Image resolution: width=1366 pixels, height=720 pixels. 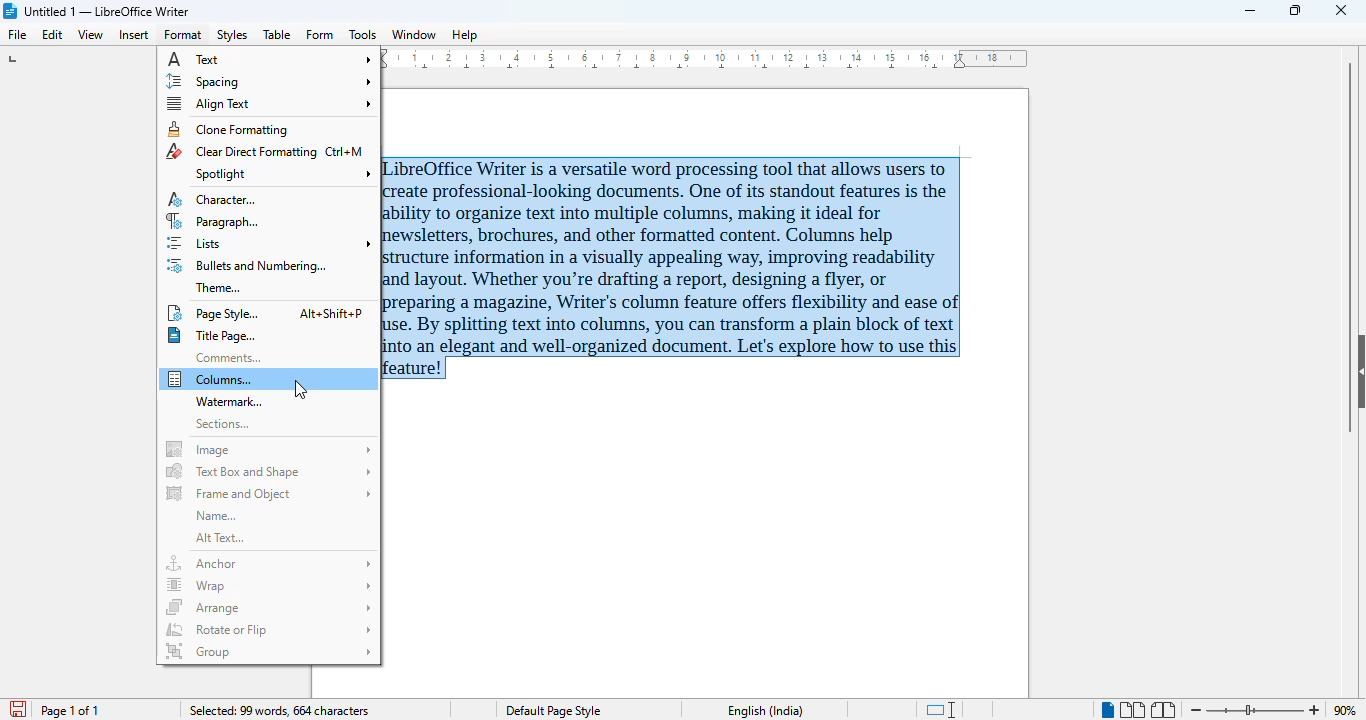 What do you see at coordinates (90, 35) in the screenshot?
I see `view` at bounding box center [90, 35].